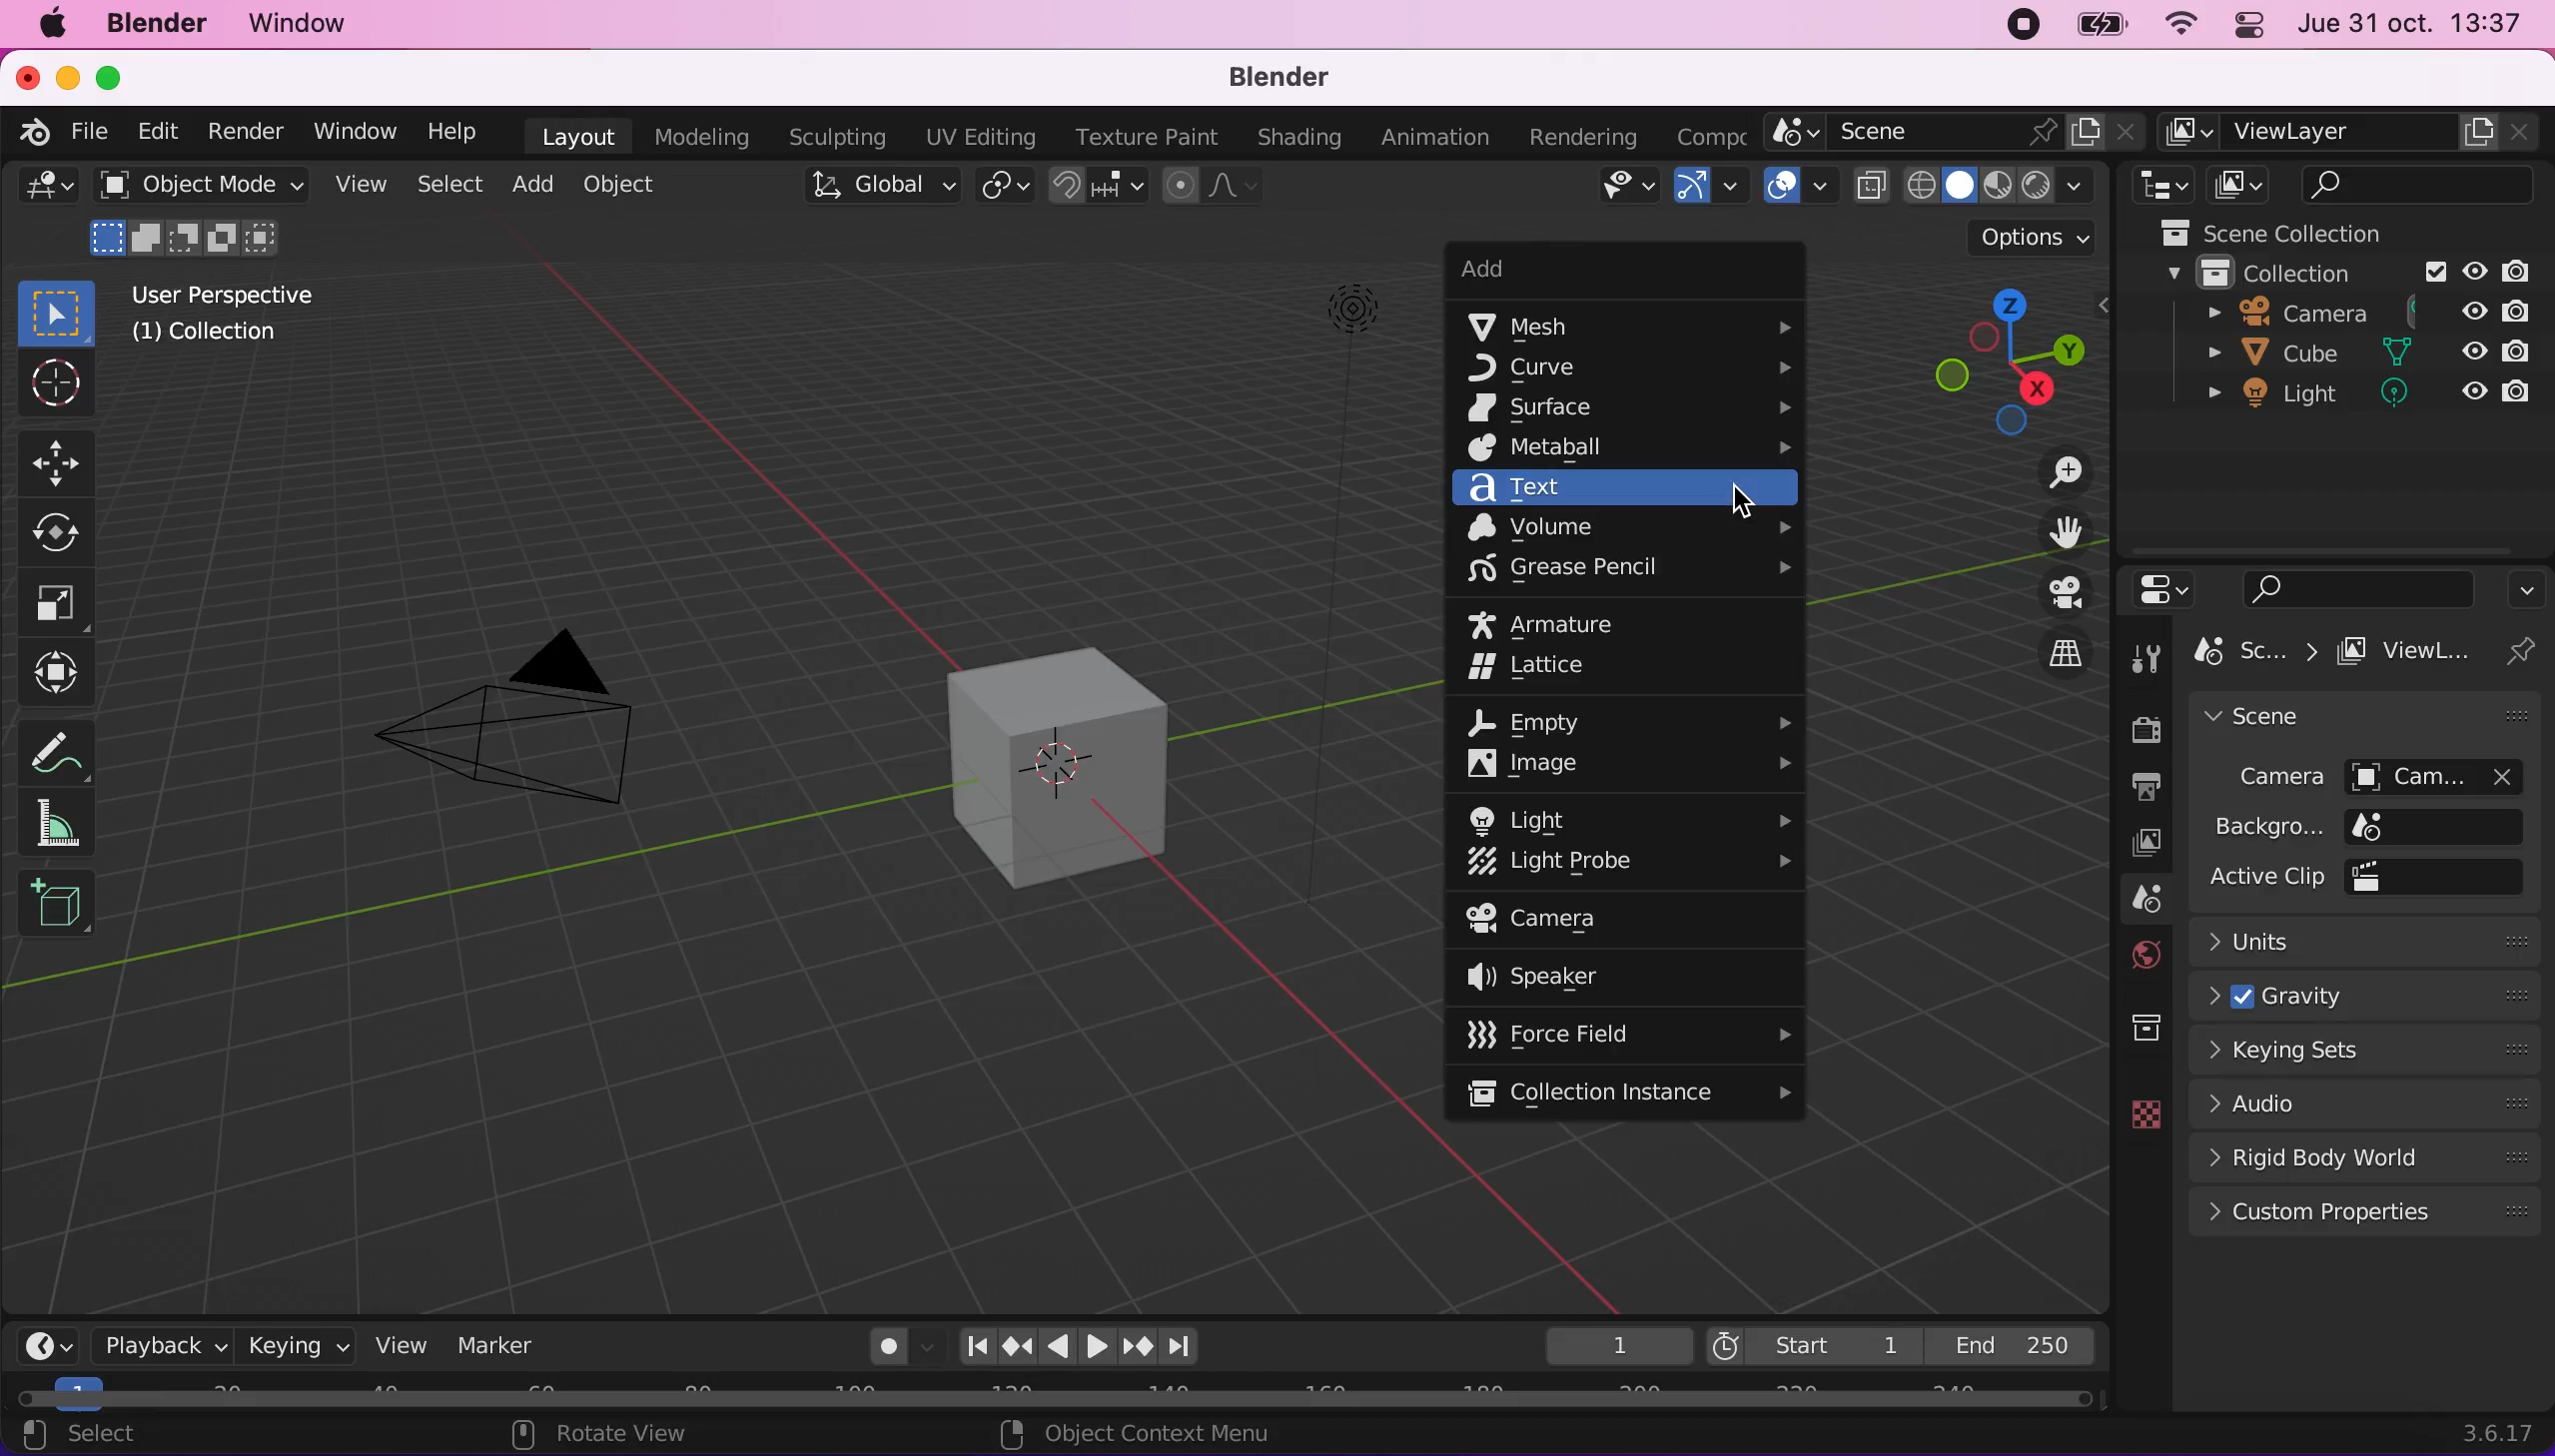  Describe the element at coordinates (59, 914) in the screenshot. I see `add cube` at that location.